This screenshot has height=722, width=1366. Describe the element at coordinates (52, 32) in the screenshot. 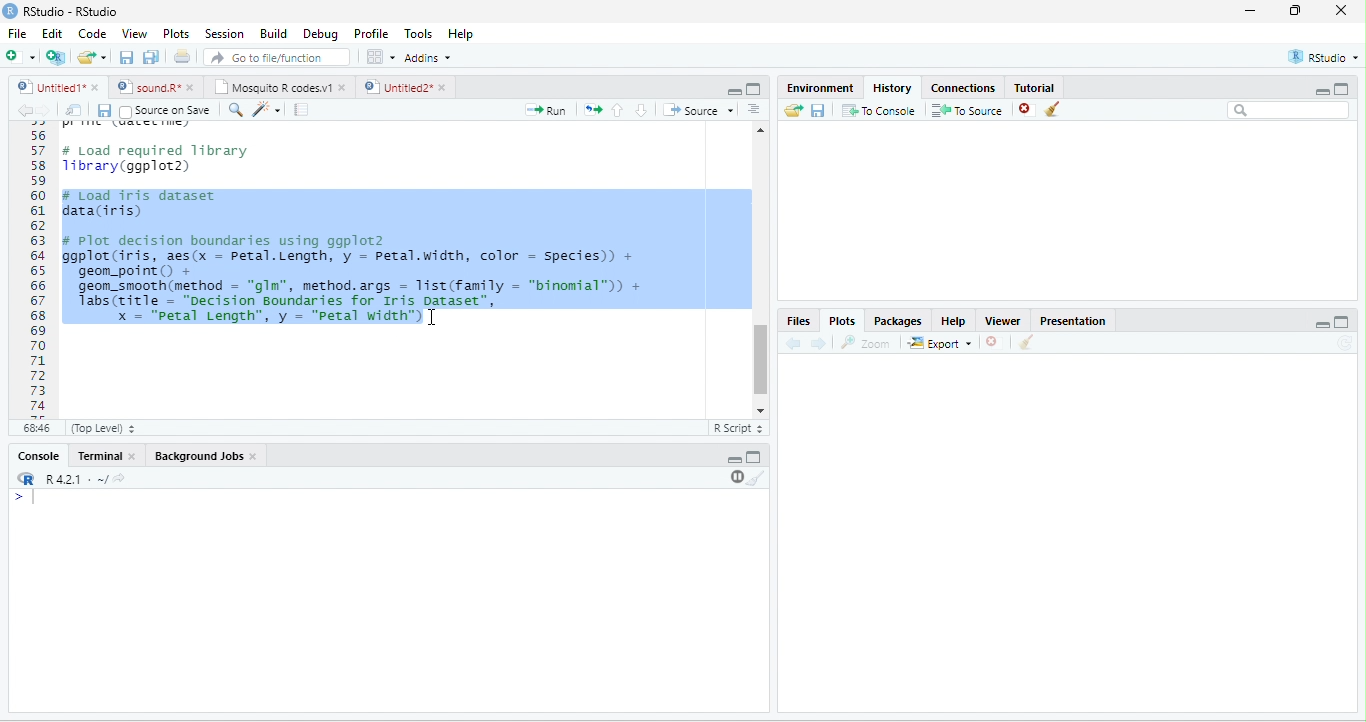

I see `Edit` at that location.